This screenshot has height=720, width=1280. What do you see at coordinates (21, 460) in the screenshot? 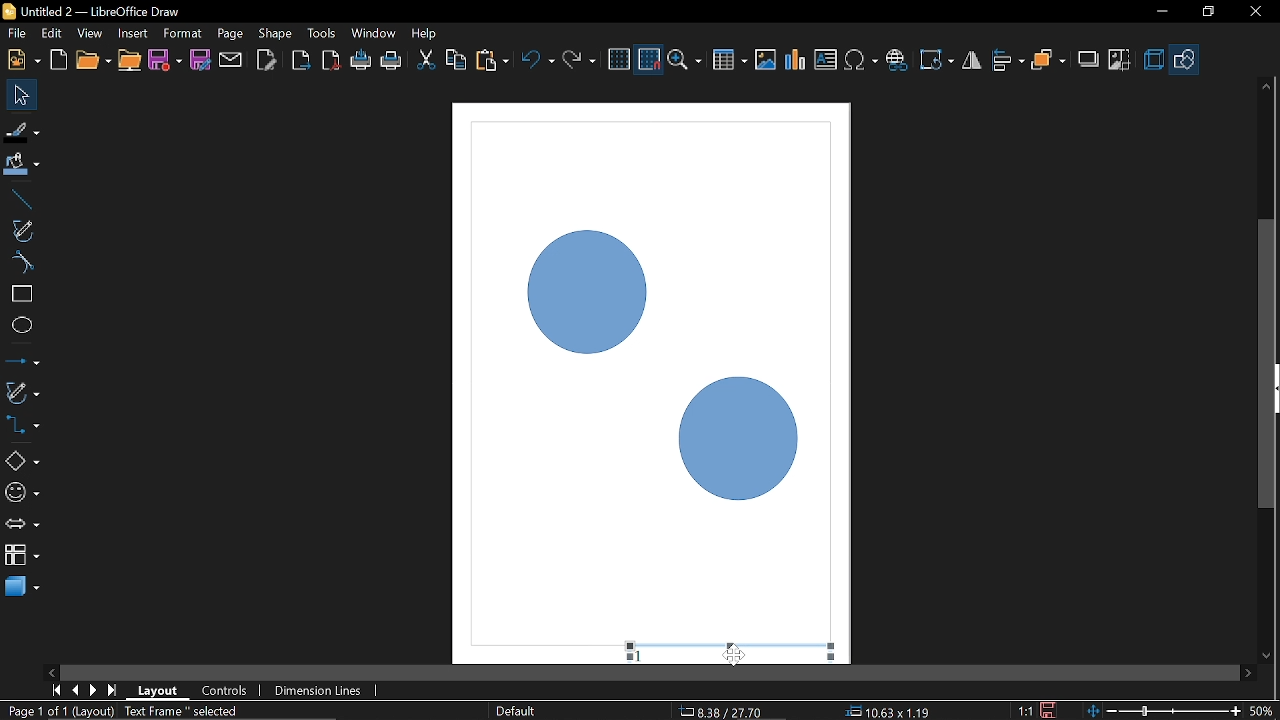
I see `Shapes` at bounding box center [21, 460].